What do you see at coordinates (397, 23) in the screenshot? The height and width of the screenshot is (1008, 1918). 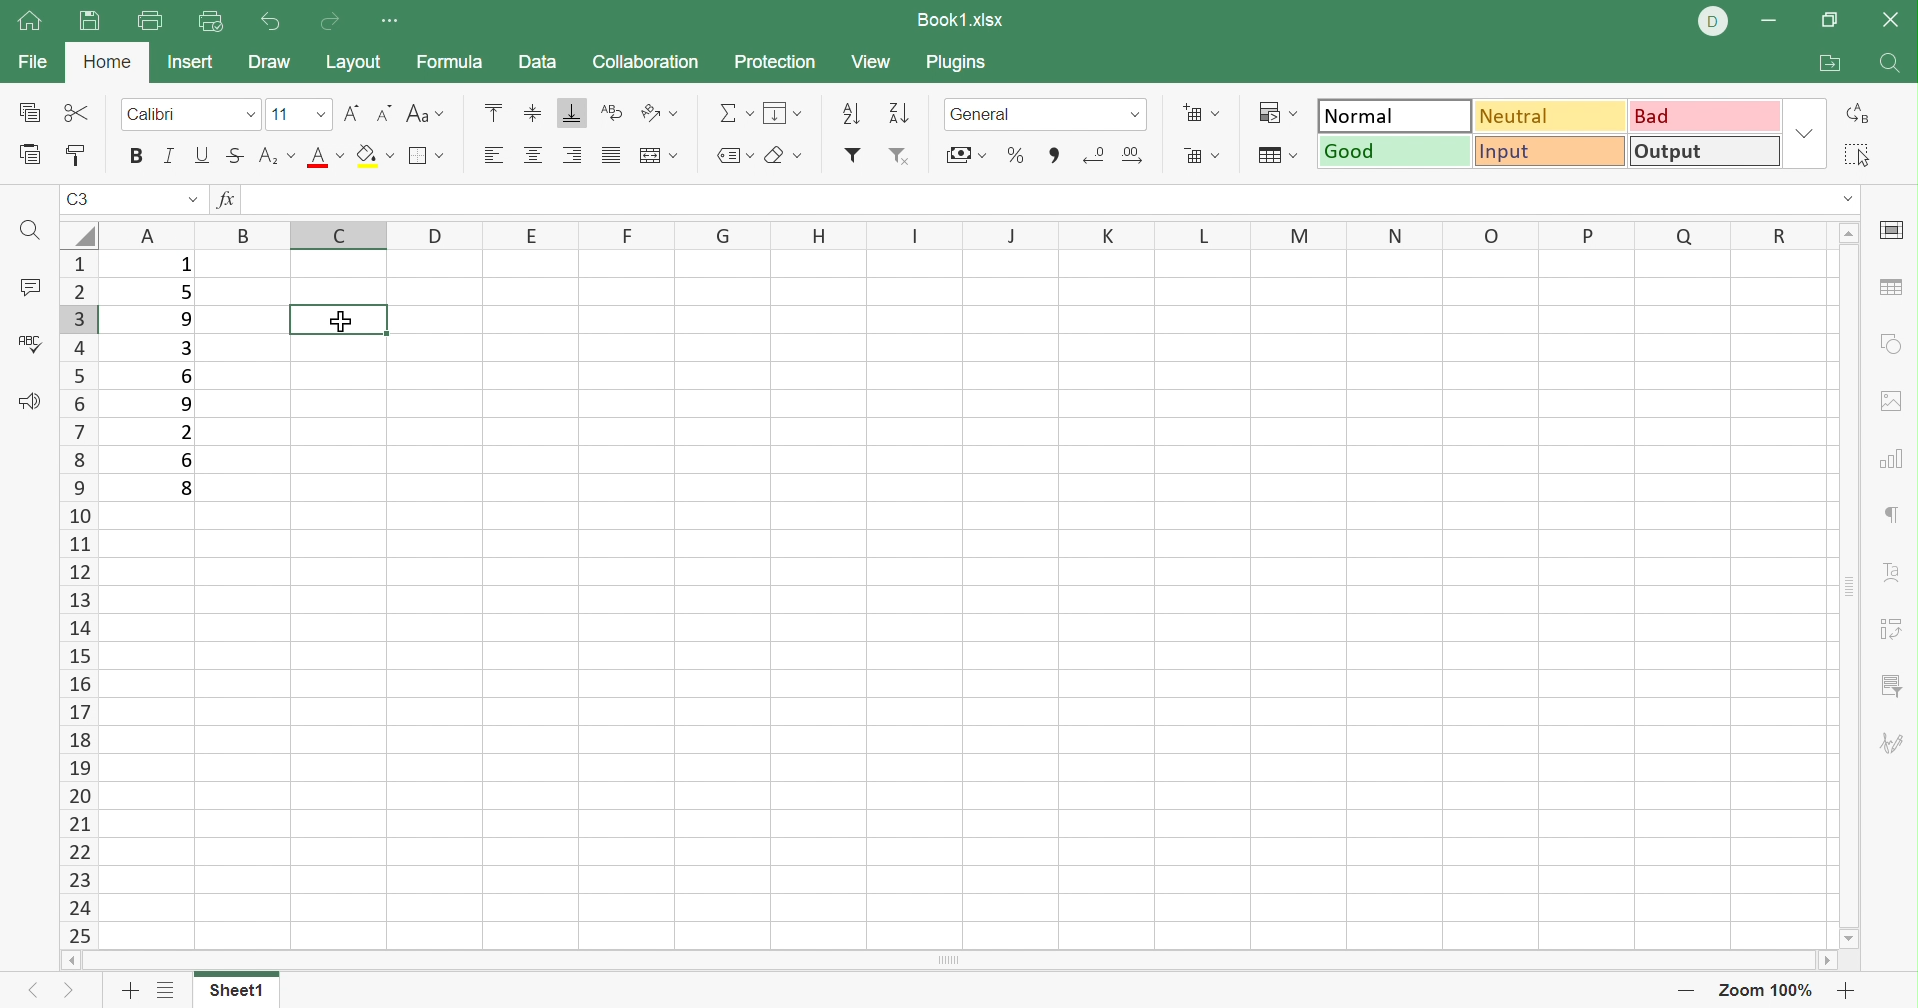 I see `Customize quick access toolbar` at bounding box center [397, 23].